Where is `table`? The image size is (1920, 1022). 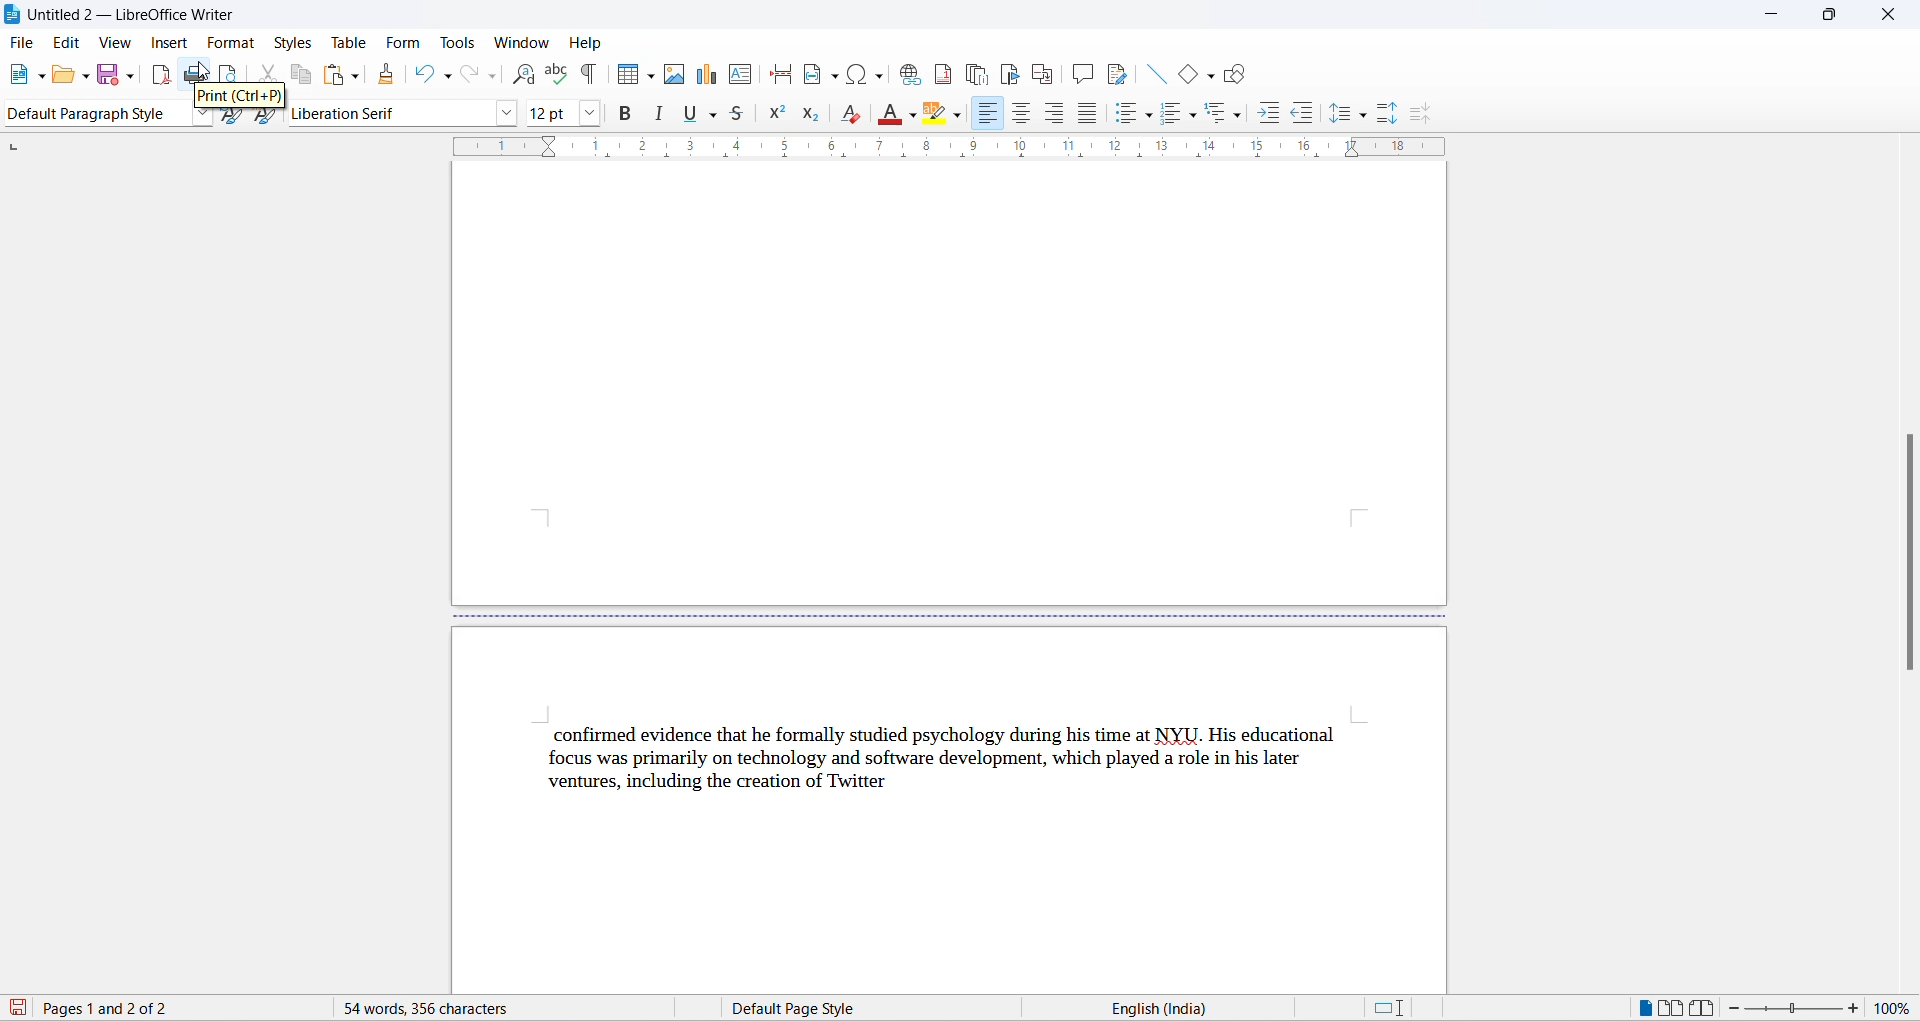
table is located at coordinates (352, 40).